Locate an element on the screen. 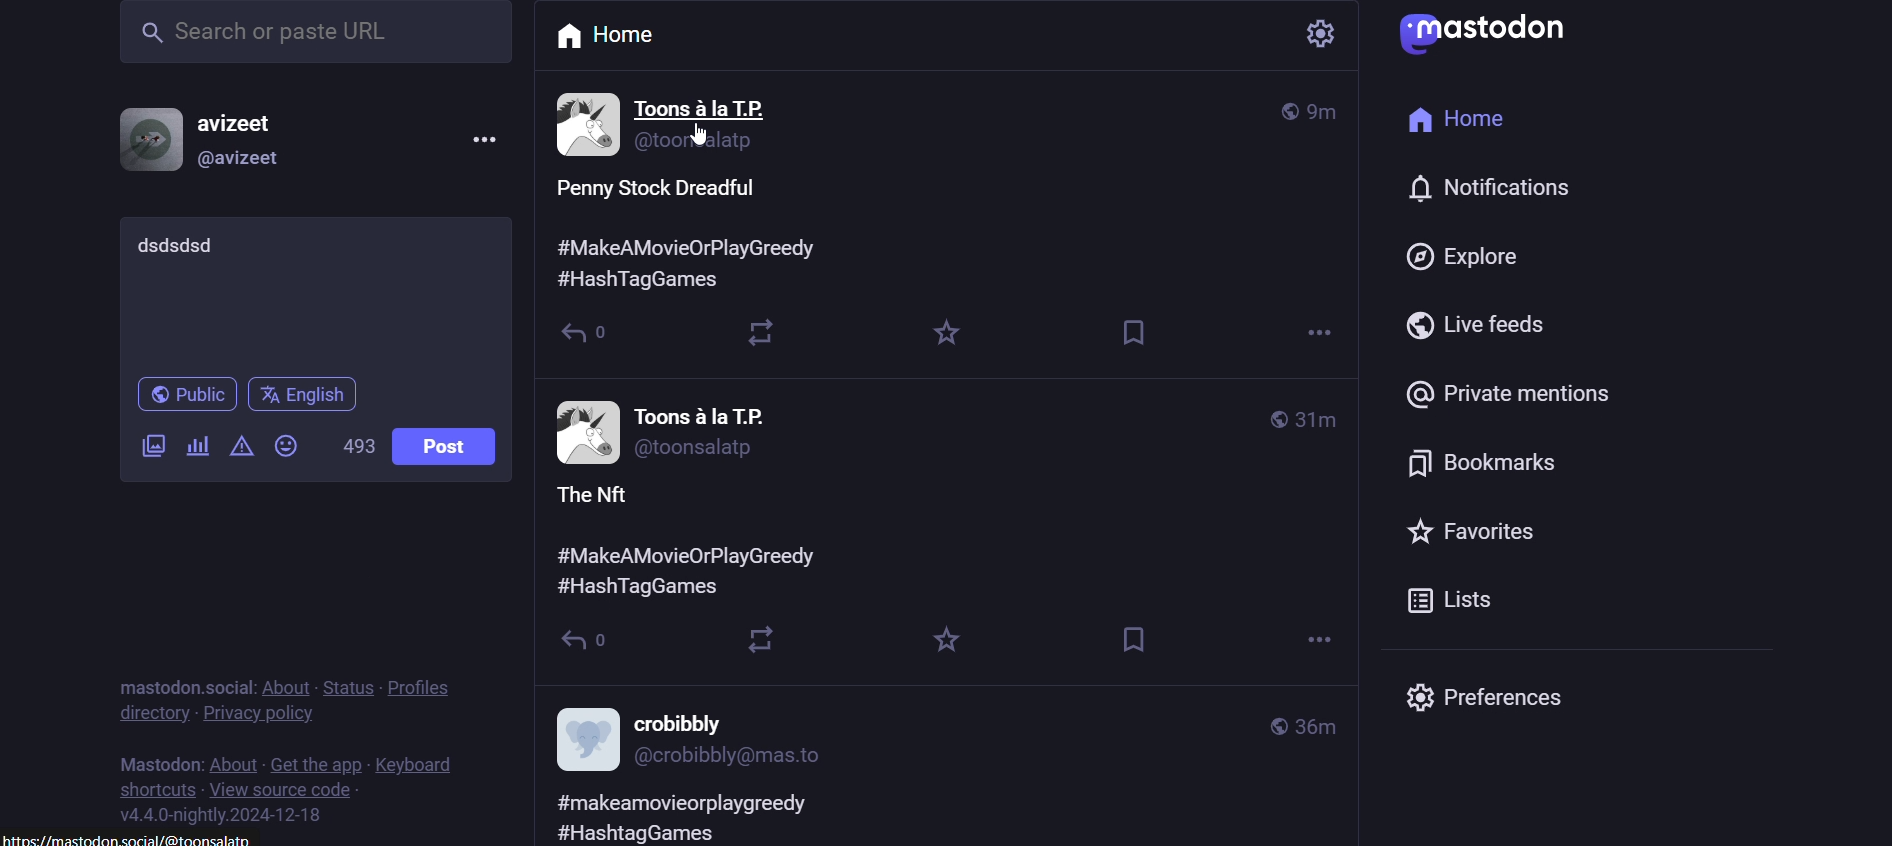 This screenshot has height=846, width=1892.  is located at coordinates (699, 723).